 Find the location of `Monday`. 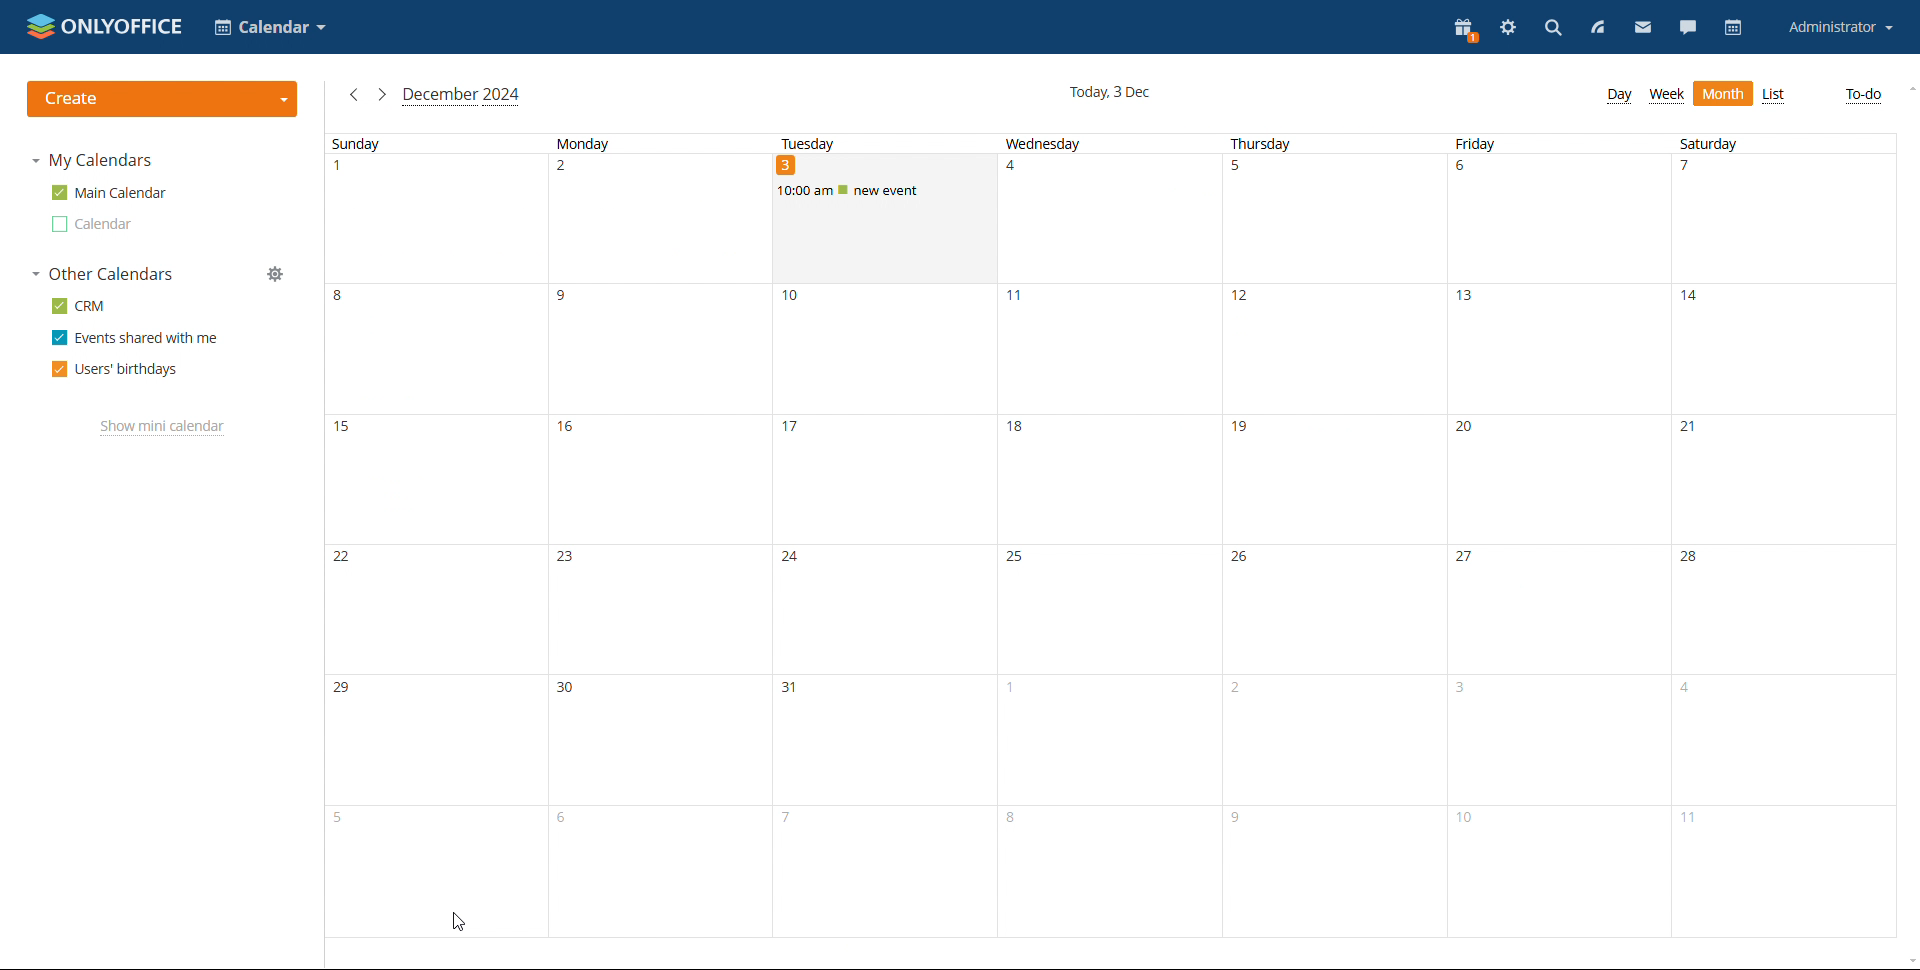

Monday is located at coordinates (653, 142).